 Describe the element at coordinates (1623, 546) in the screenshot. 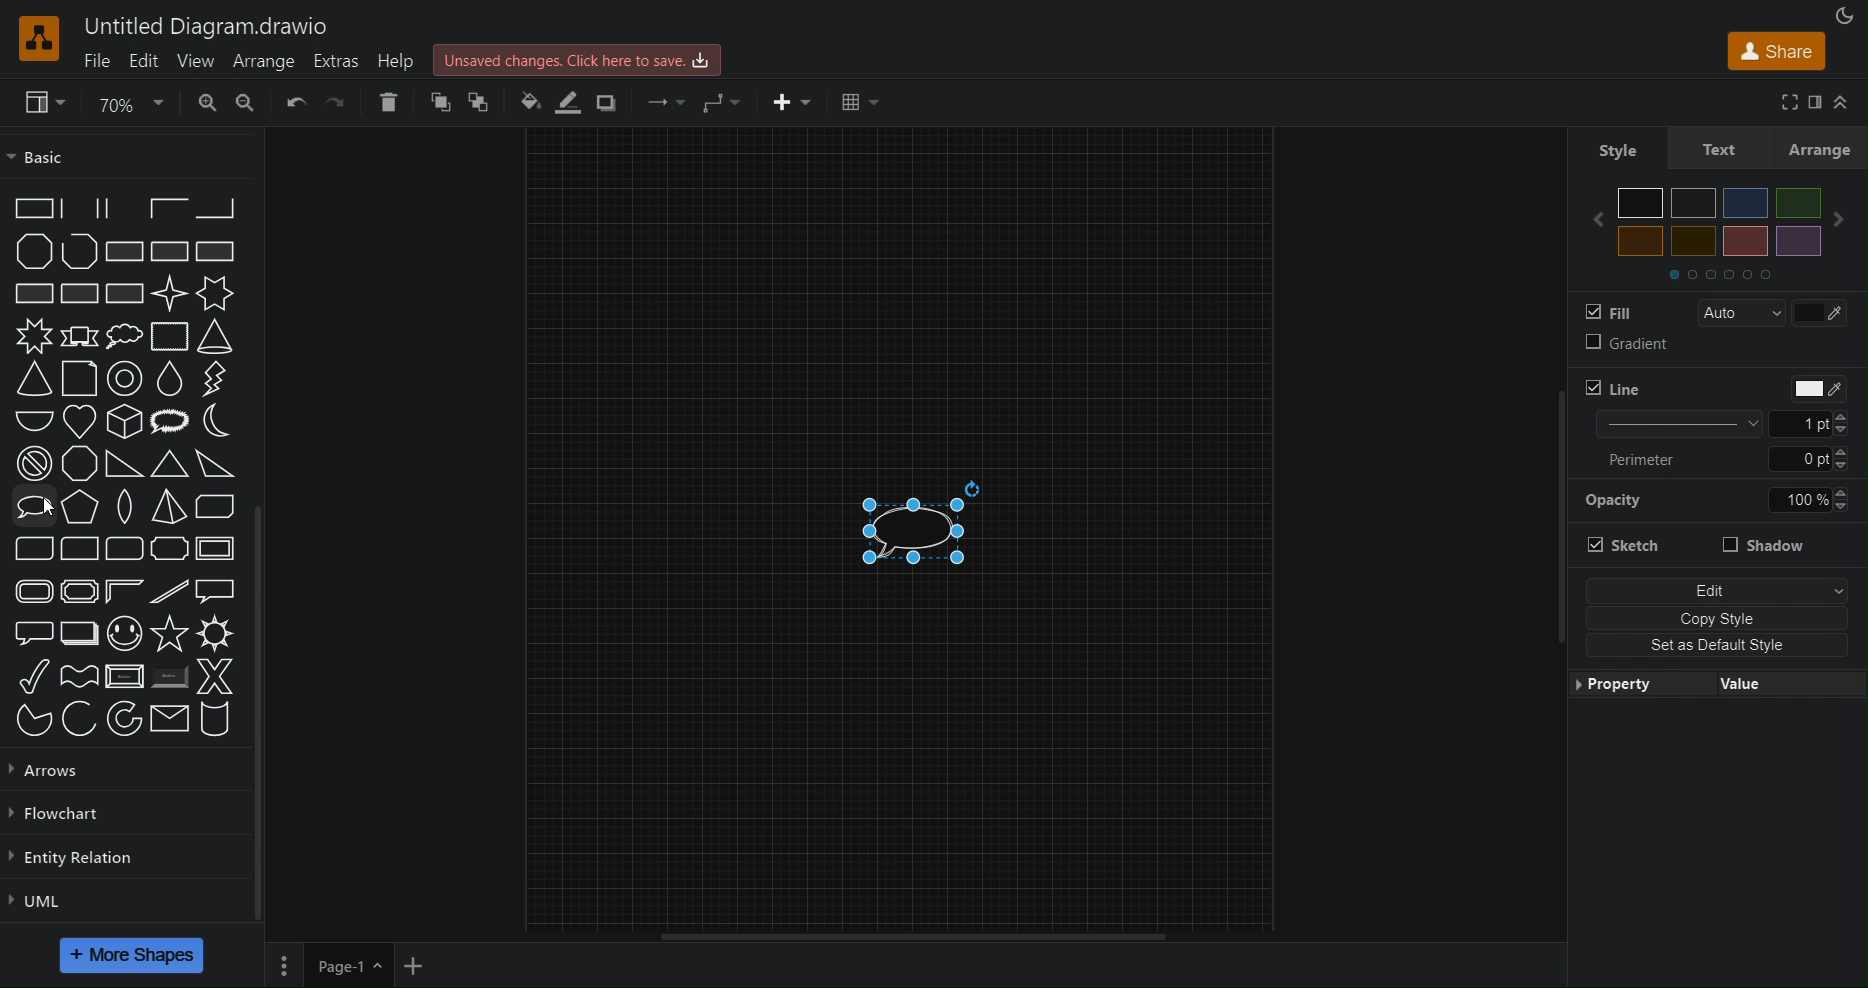

I see `Sketch` at that location.